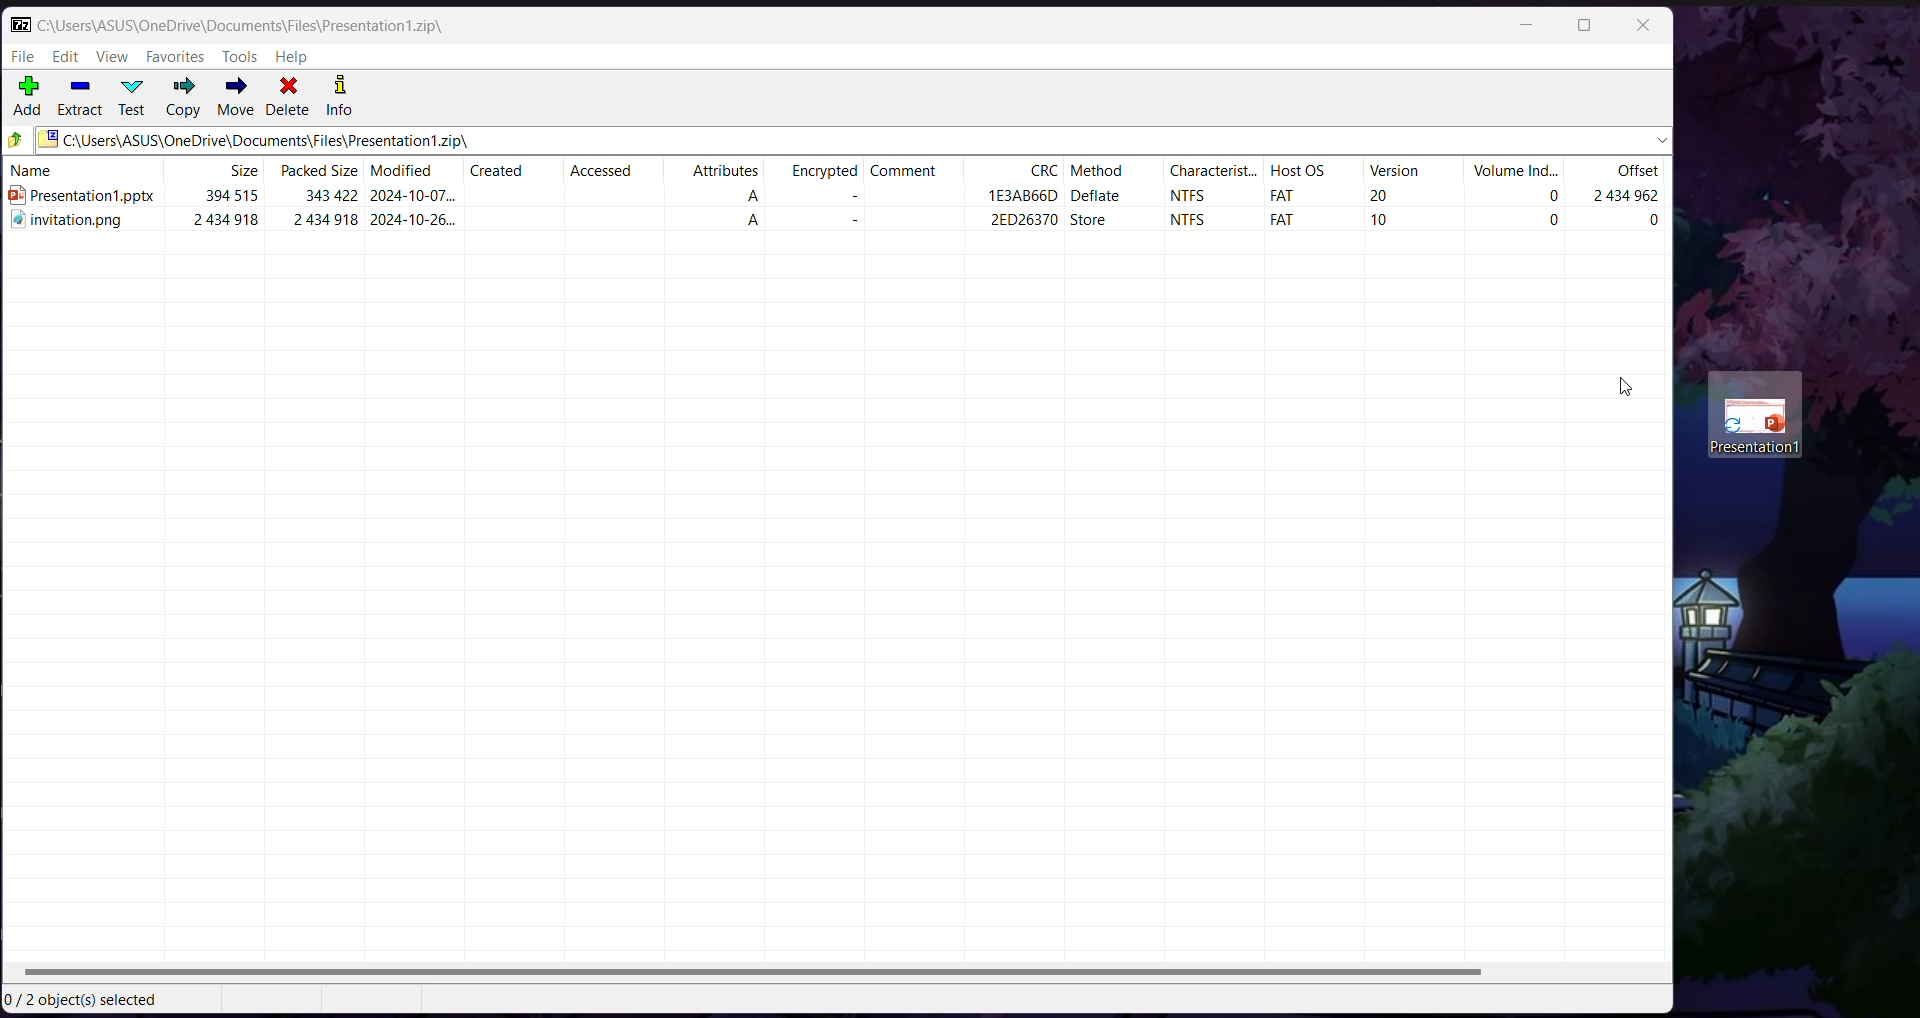 The image size is (1920, 1018). Describe the element at coordinates (241, 57) in the screenshot. I see `Tools` at that location.